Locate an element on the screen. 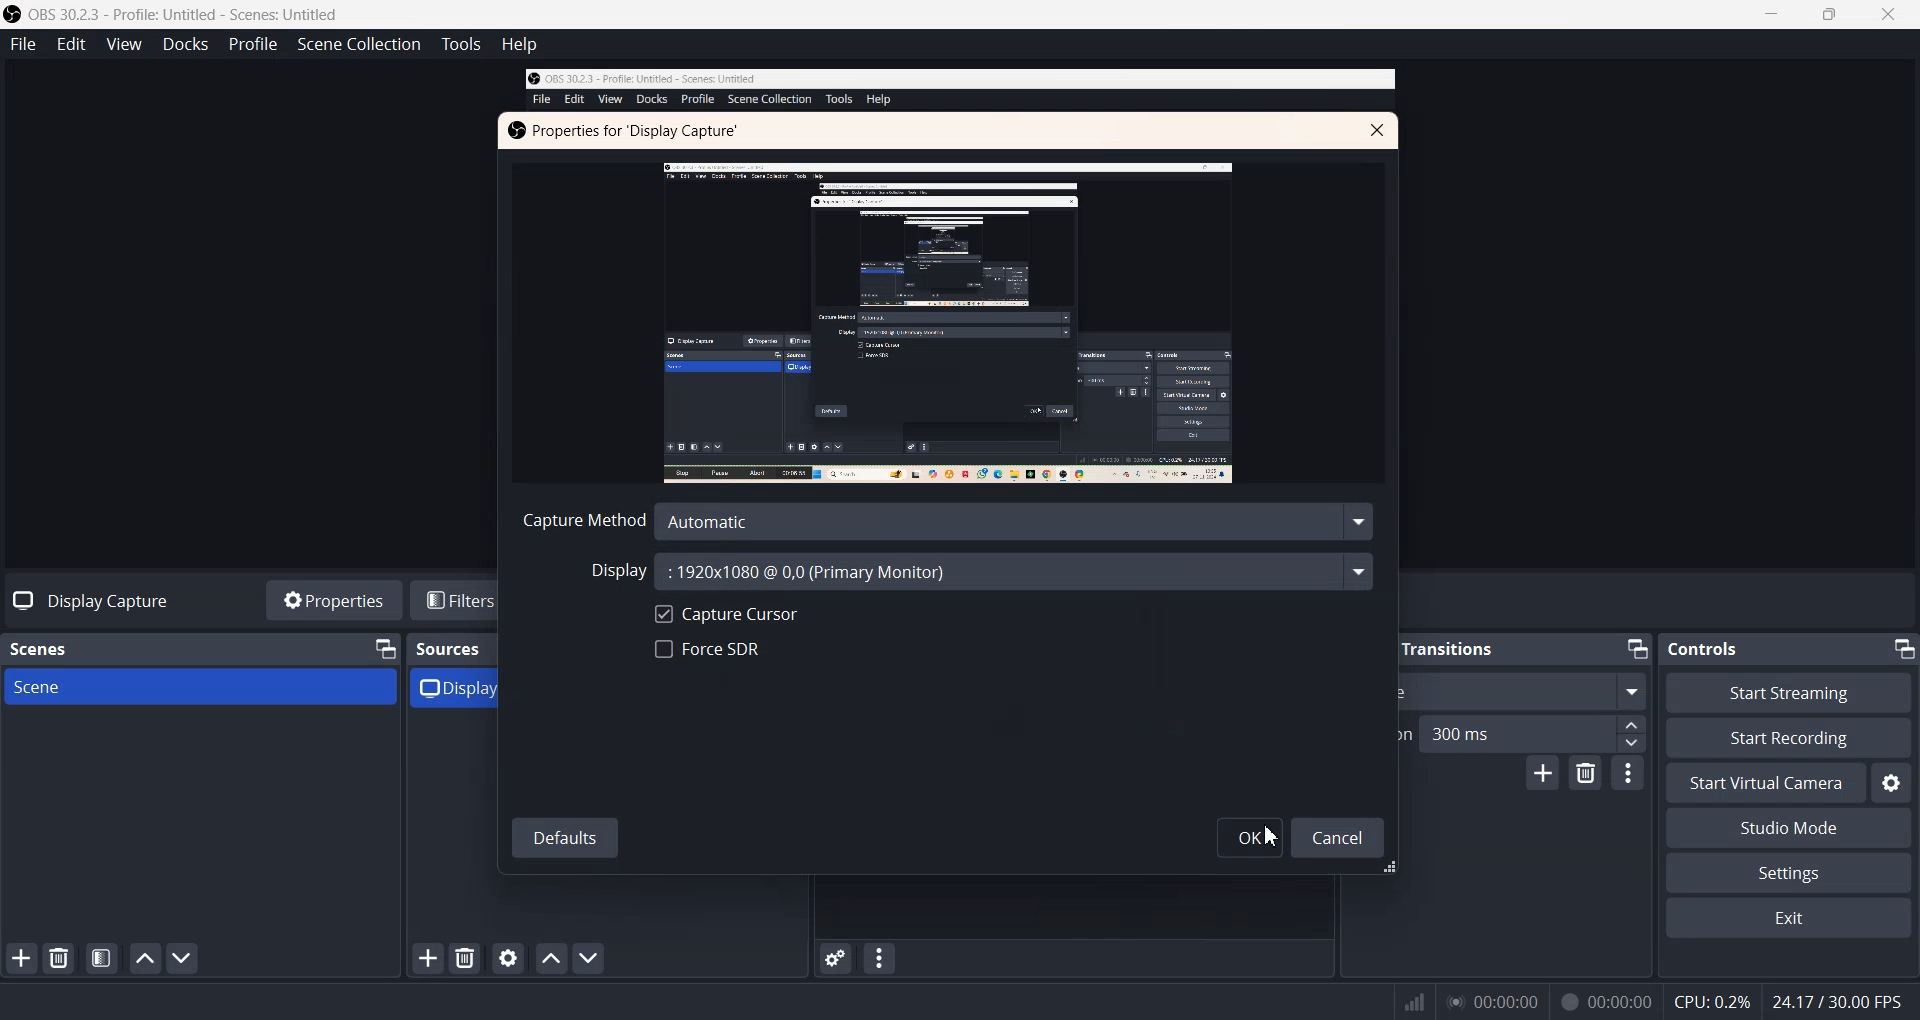 This screenshot has width=1920, height=1020. Help is located at coordinates (519, 44).